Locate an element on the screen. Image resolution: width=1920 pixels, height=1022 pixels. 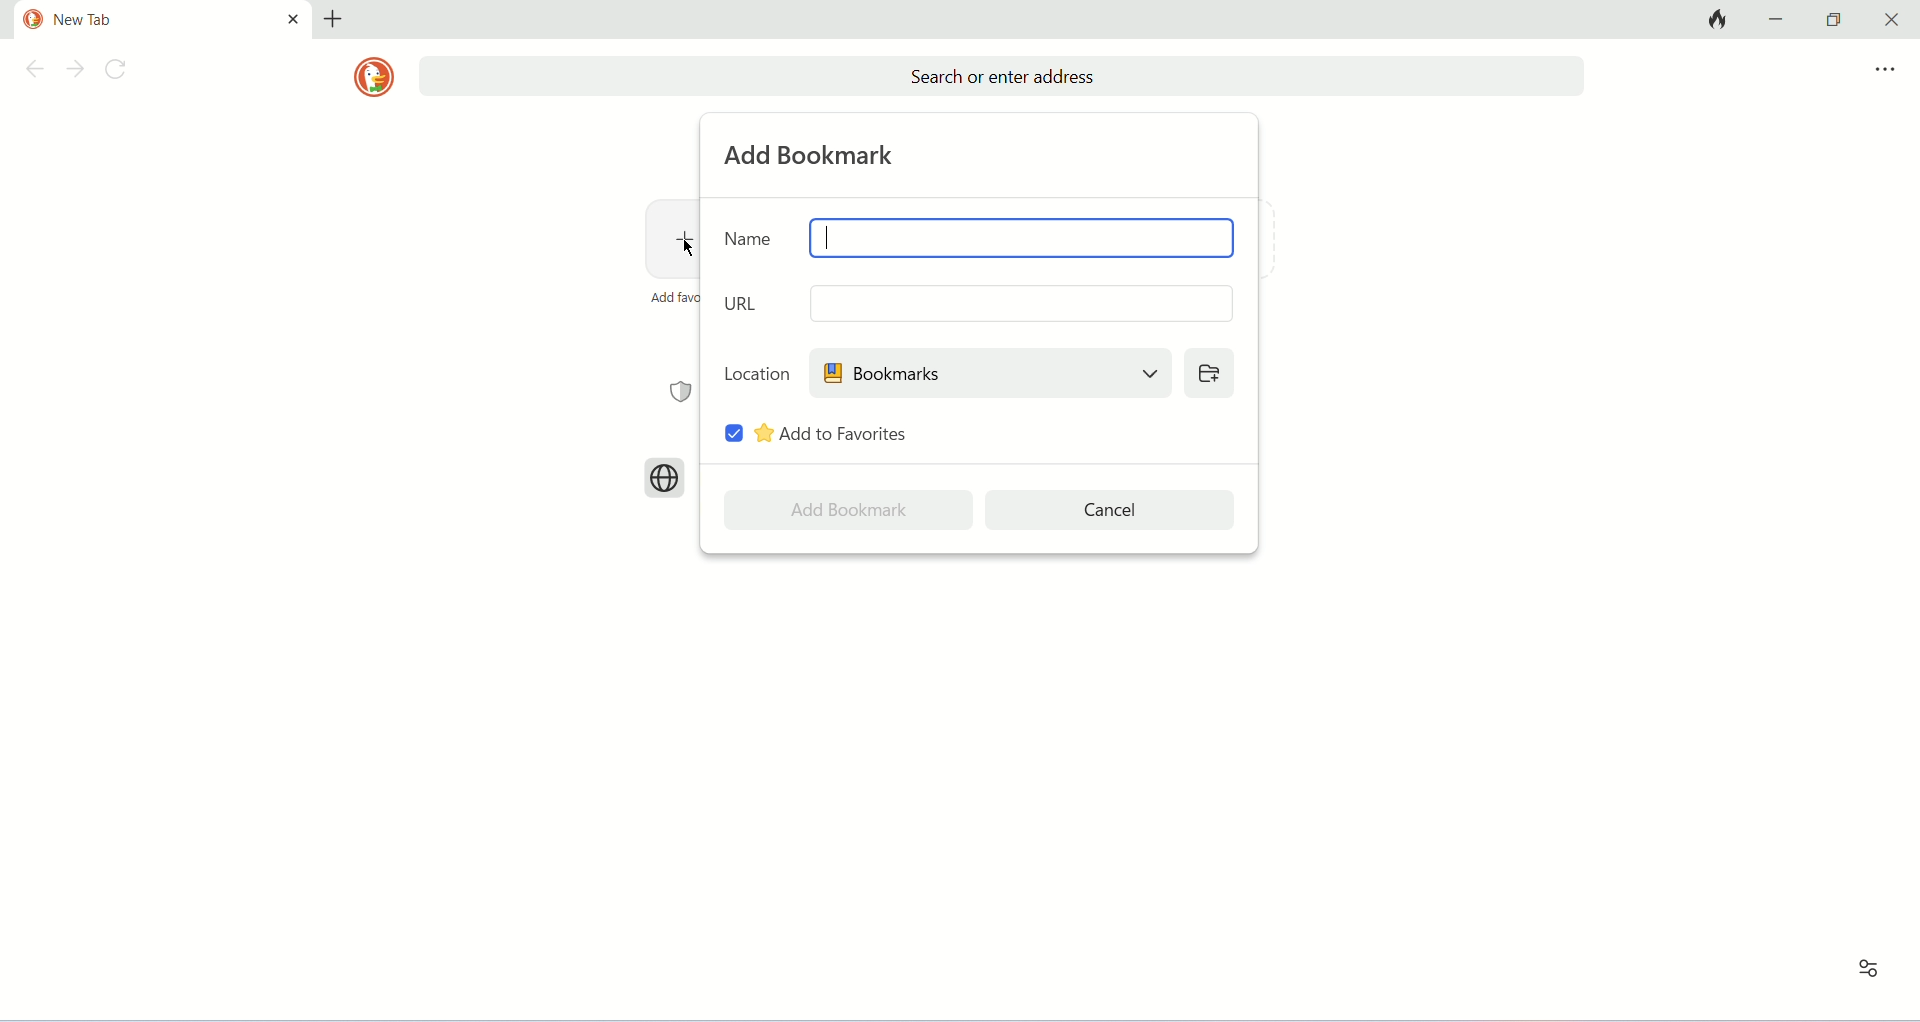
search or enter address is located at coordinates (1001, 77).